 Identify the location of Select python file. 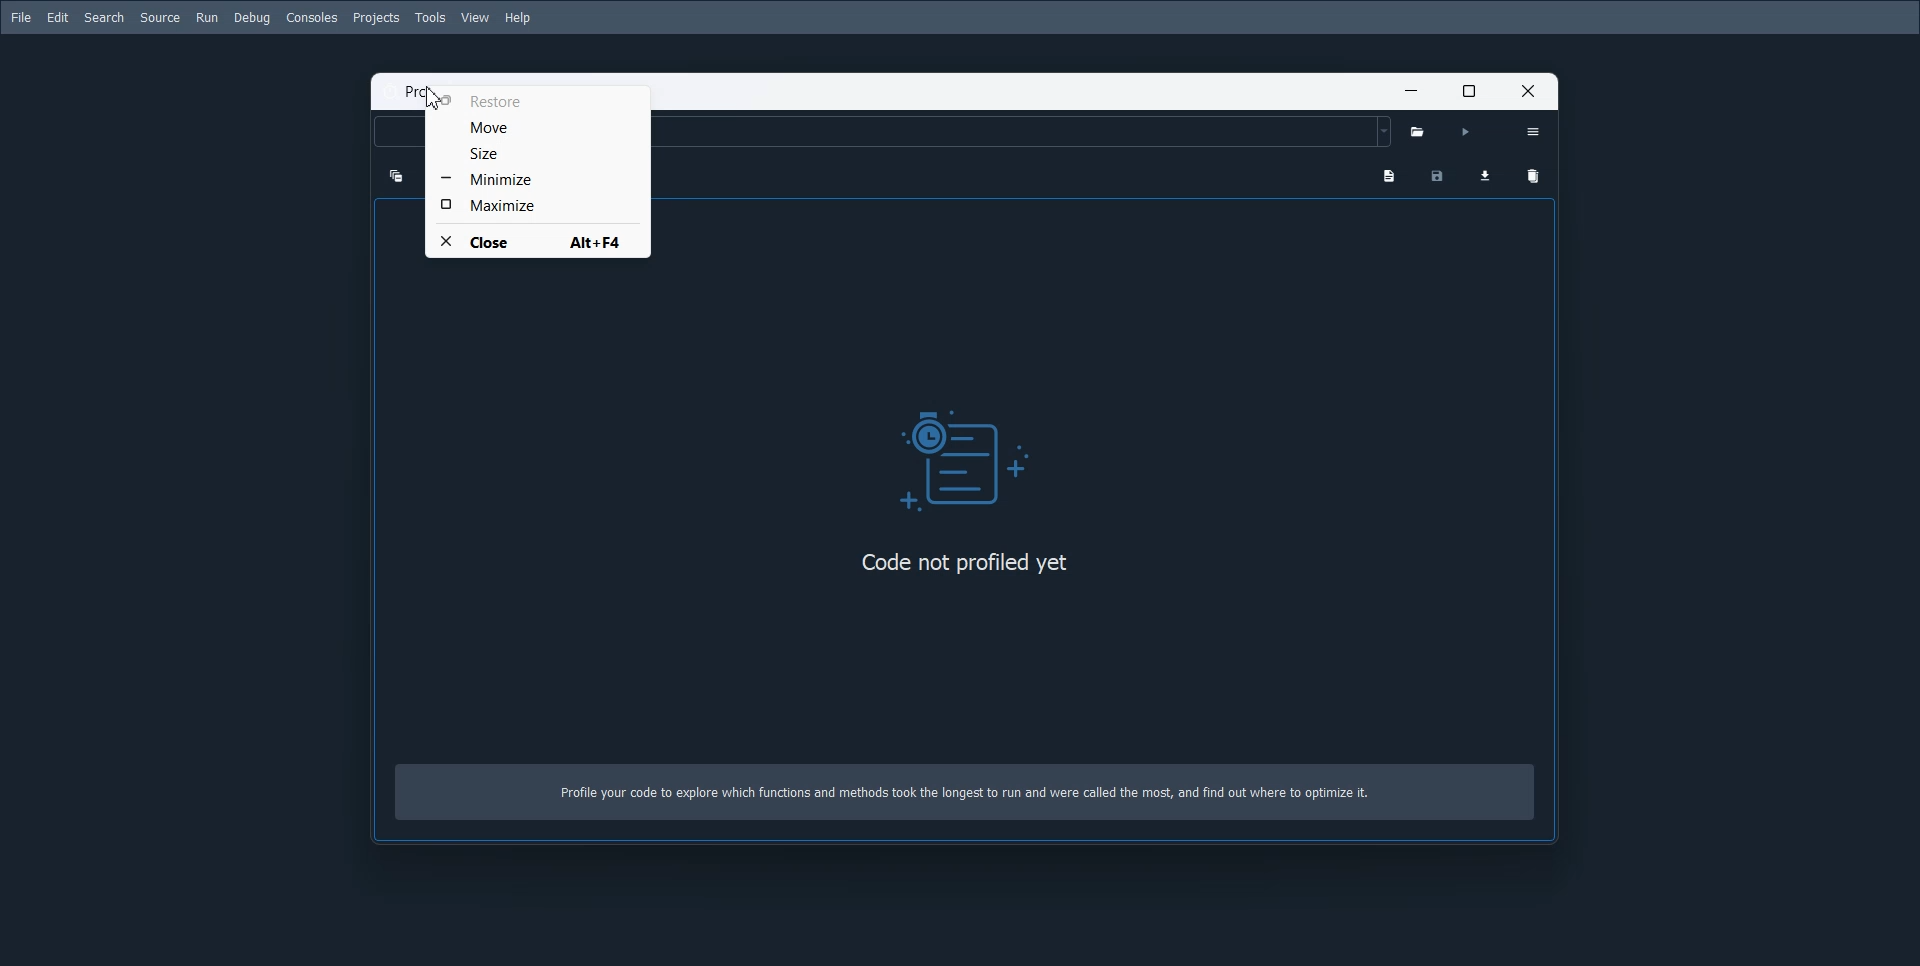
(1421, 133).